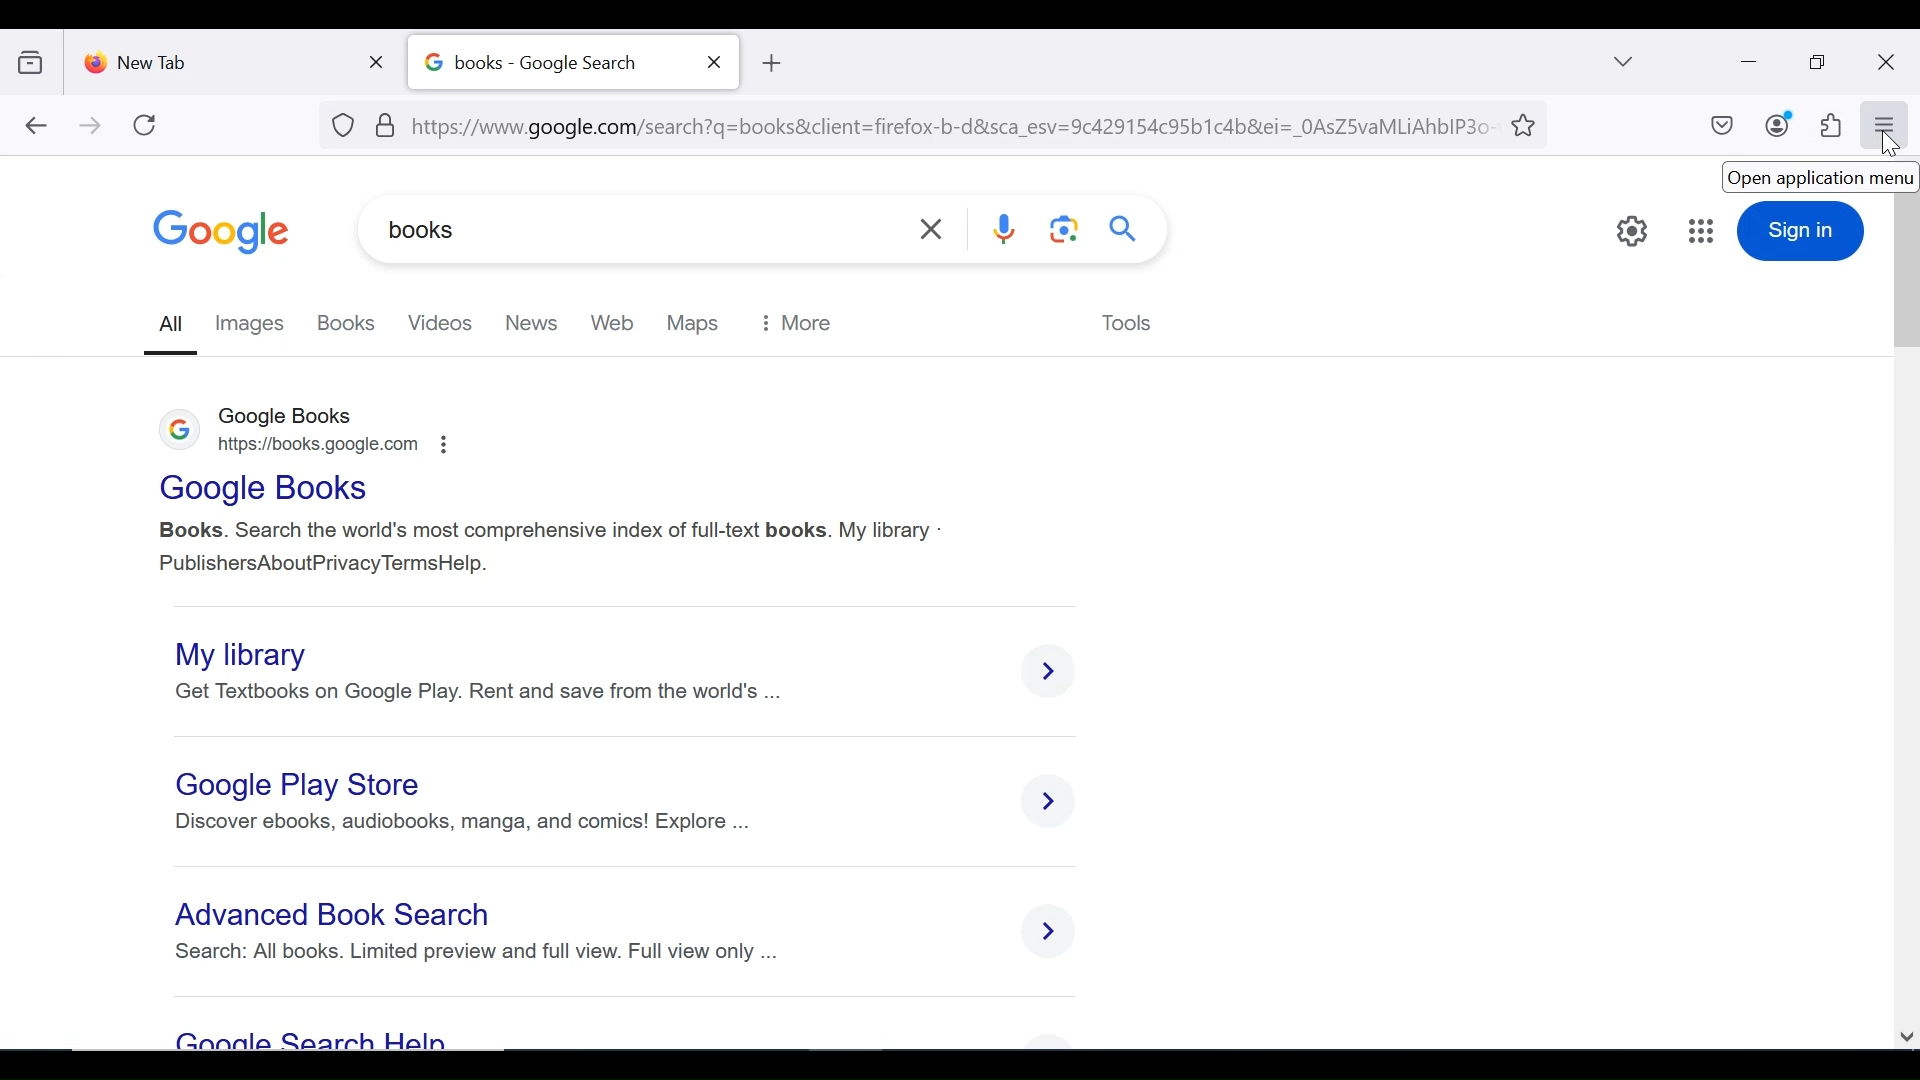 The width and height of the screenshot is (1920, 1080). Describe the element at coordinates (381, 58) in the screenshot. I see `close tab` at that location.